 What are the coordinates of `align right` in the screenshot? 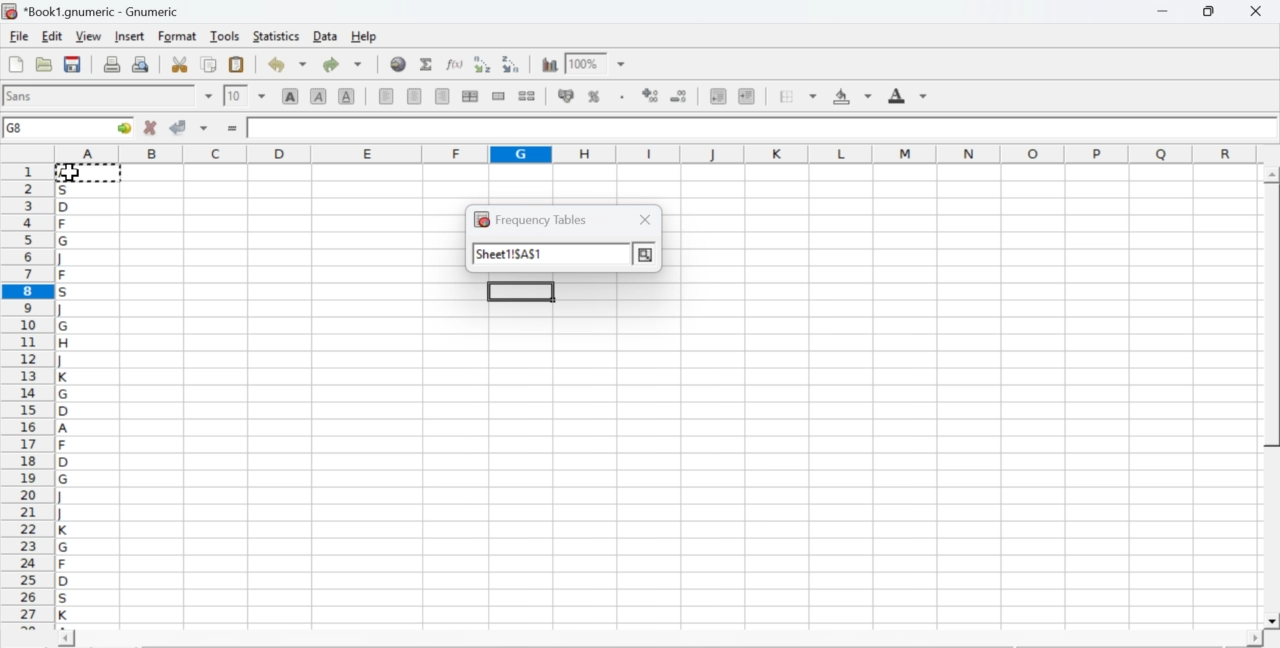 It's located at (442, 97).